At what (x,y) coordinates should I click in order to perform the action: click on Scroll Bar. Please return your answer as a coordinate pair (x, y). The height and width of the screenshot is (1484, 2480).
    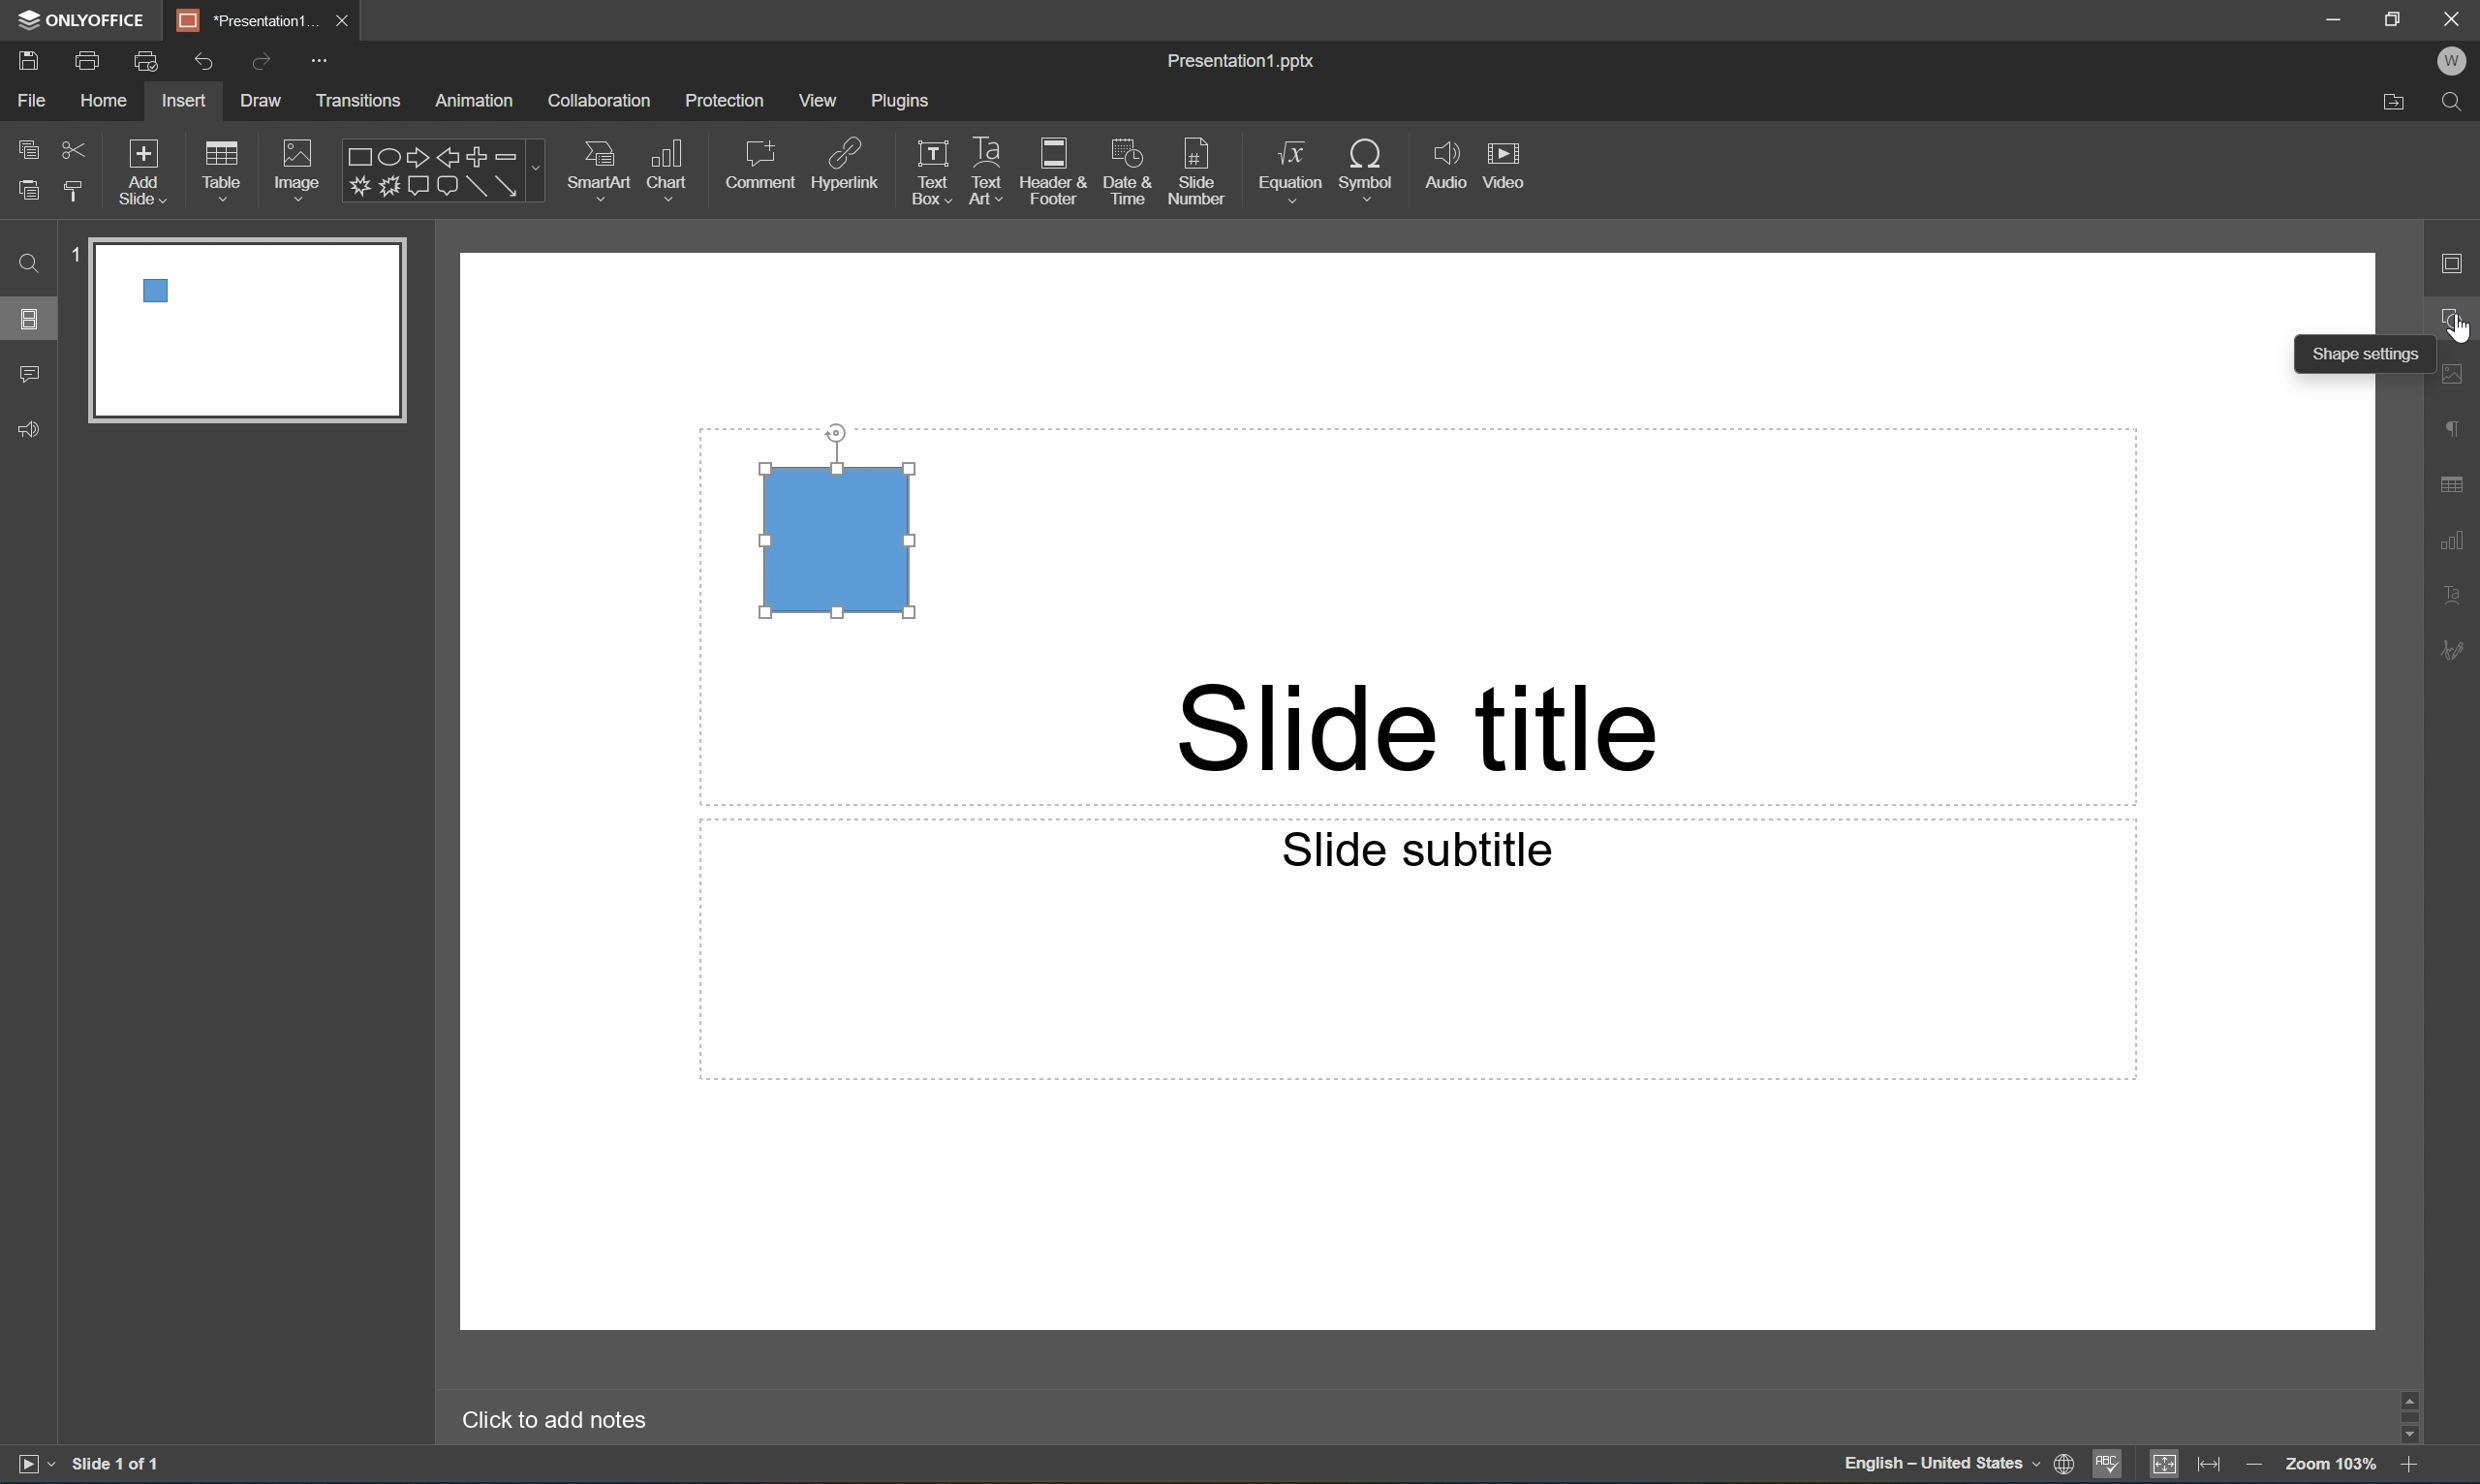
    Looking at the image, I should click on (2404, 1410).